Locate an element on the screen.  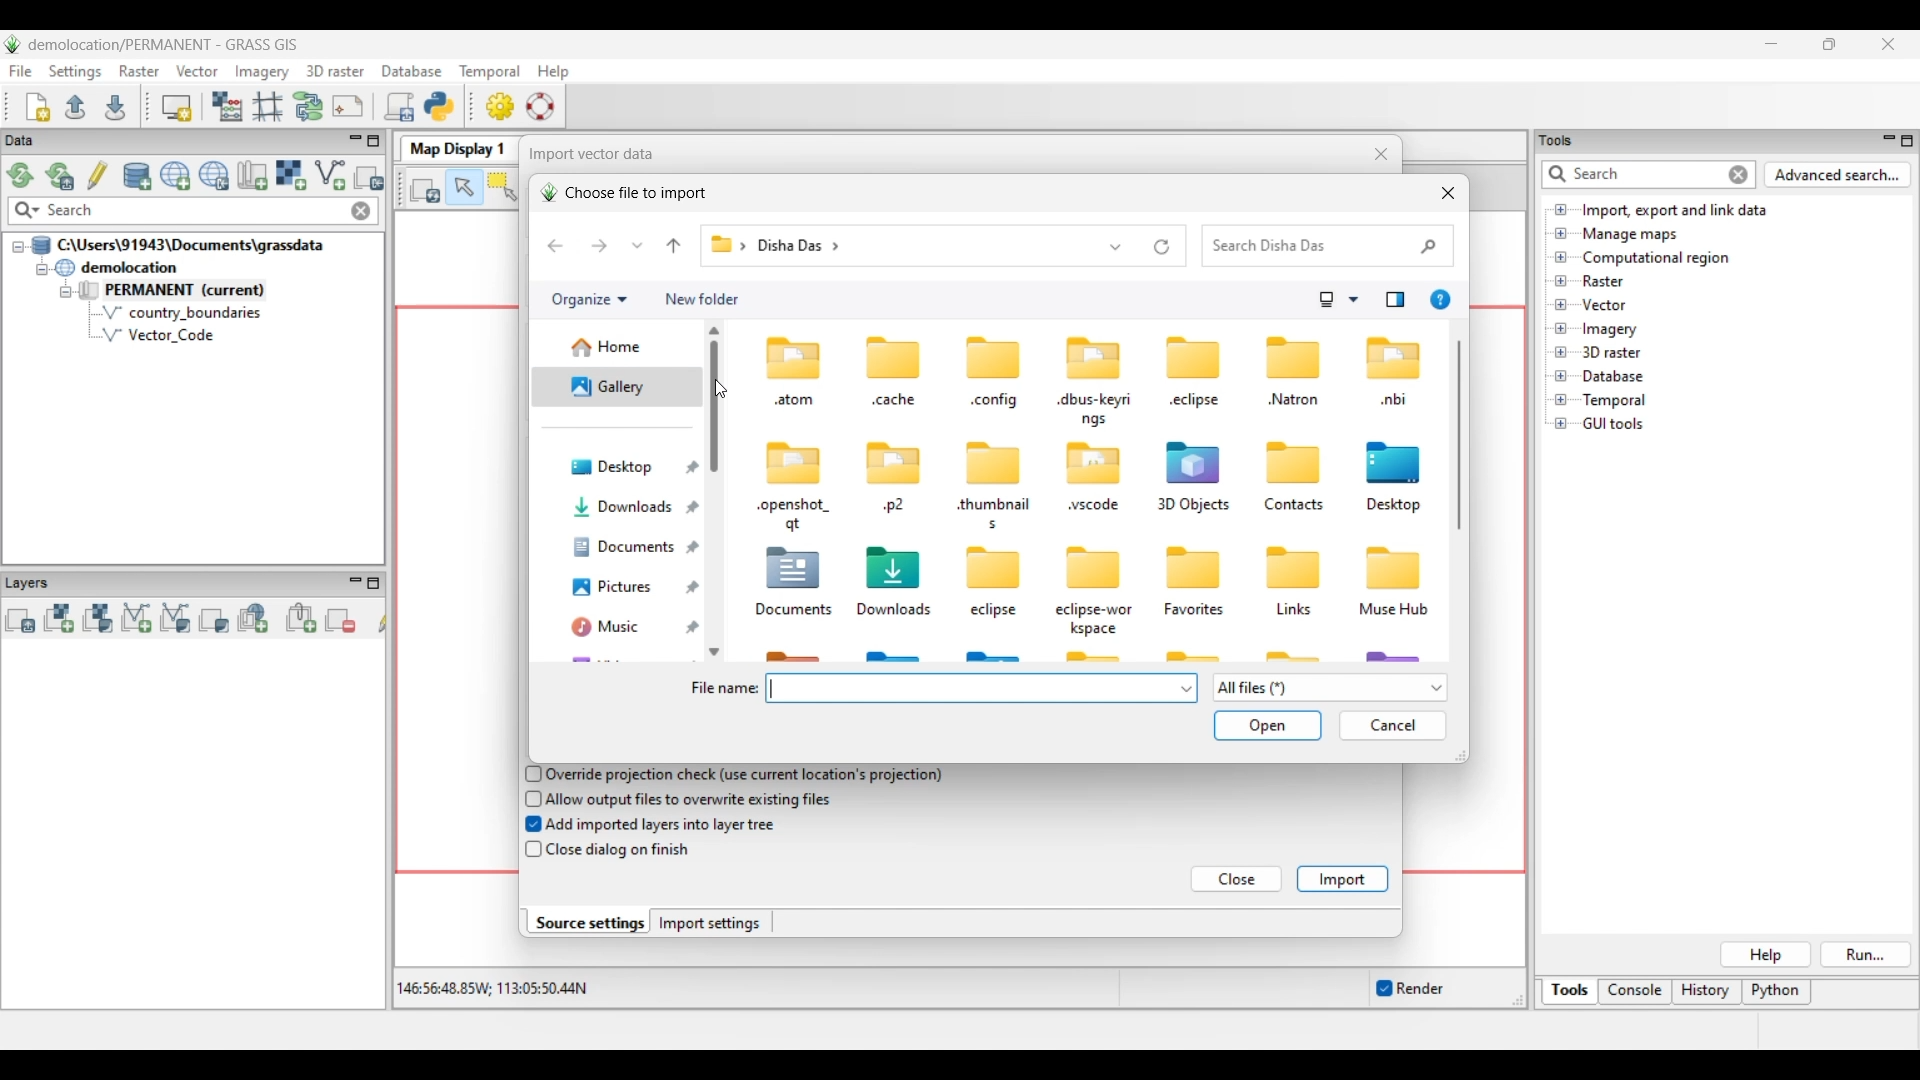
Close interface is located at coordinates (1887, 44).